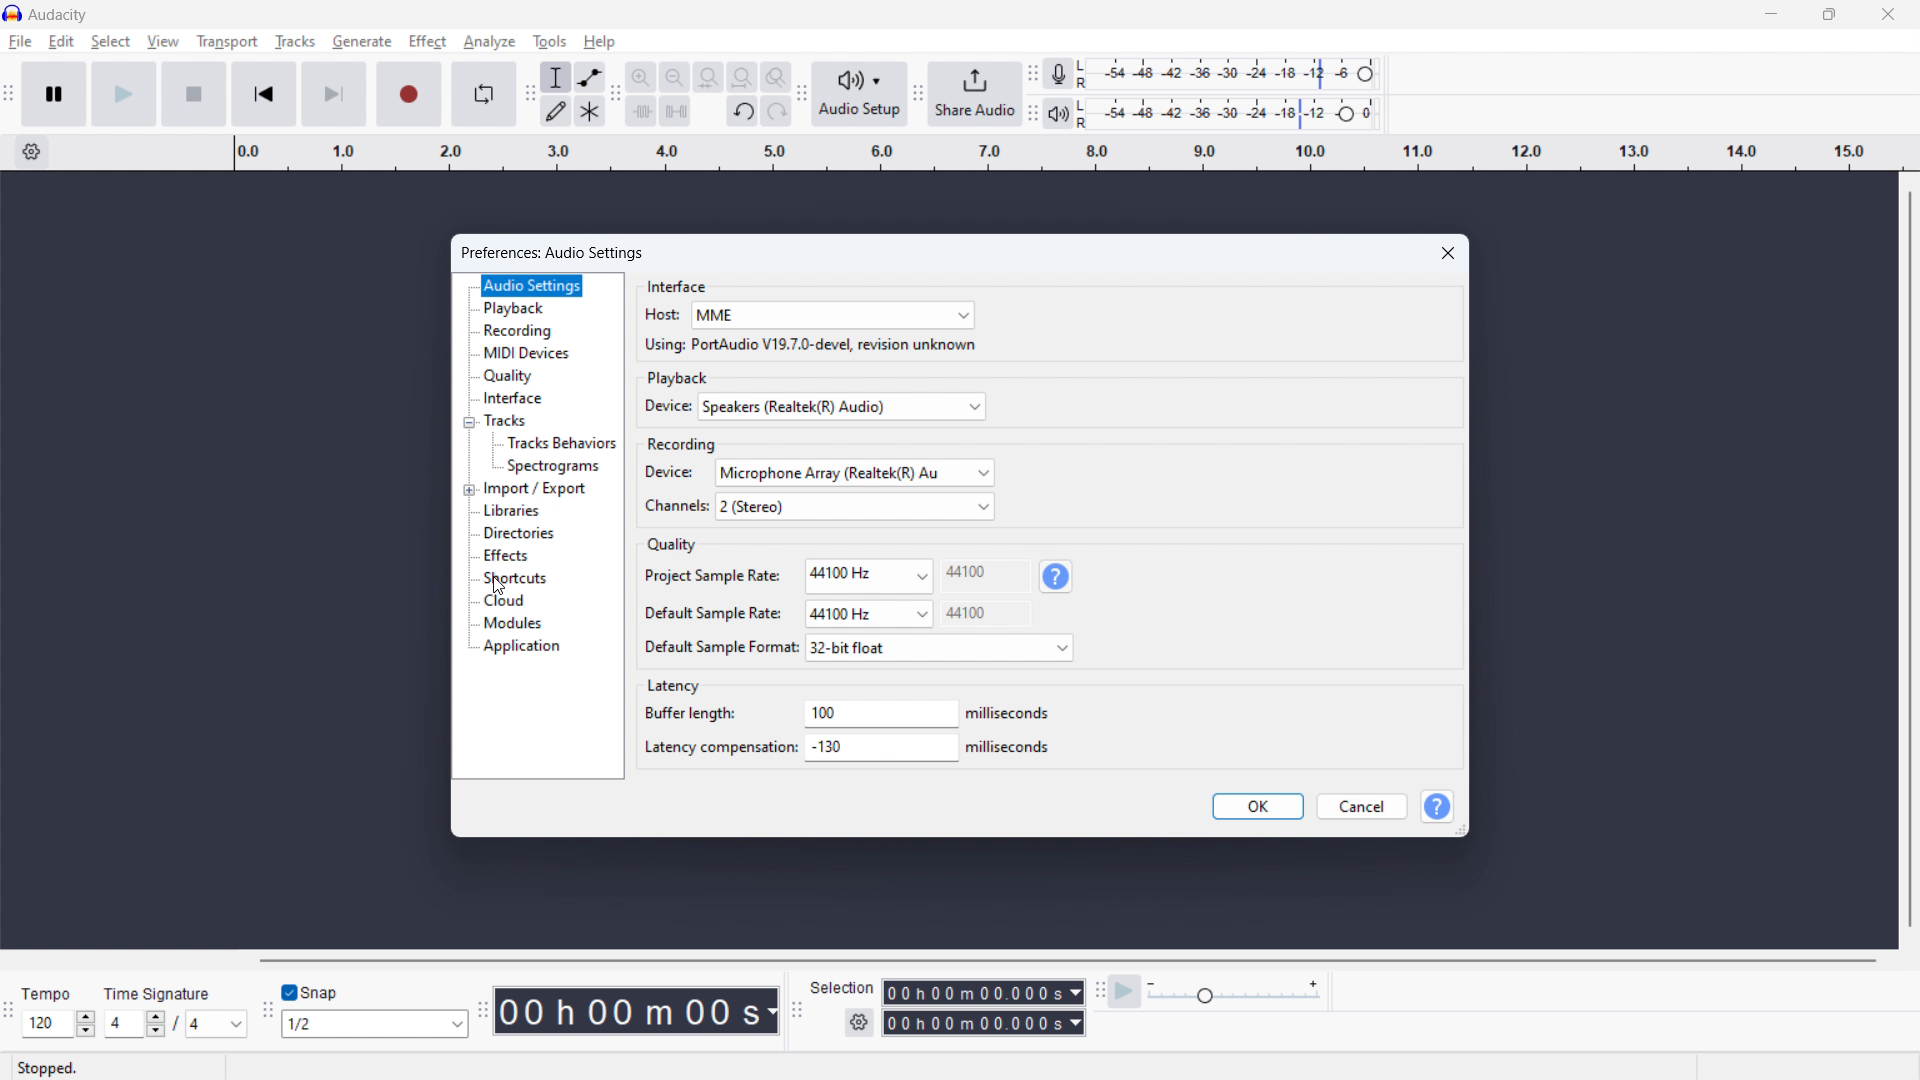  Describe the element at coordinates (674, 543) in the screenshot. I see `quality` at that location.